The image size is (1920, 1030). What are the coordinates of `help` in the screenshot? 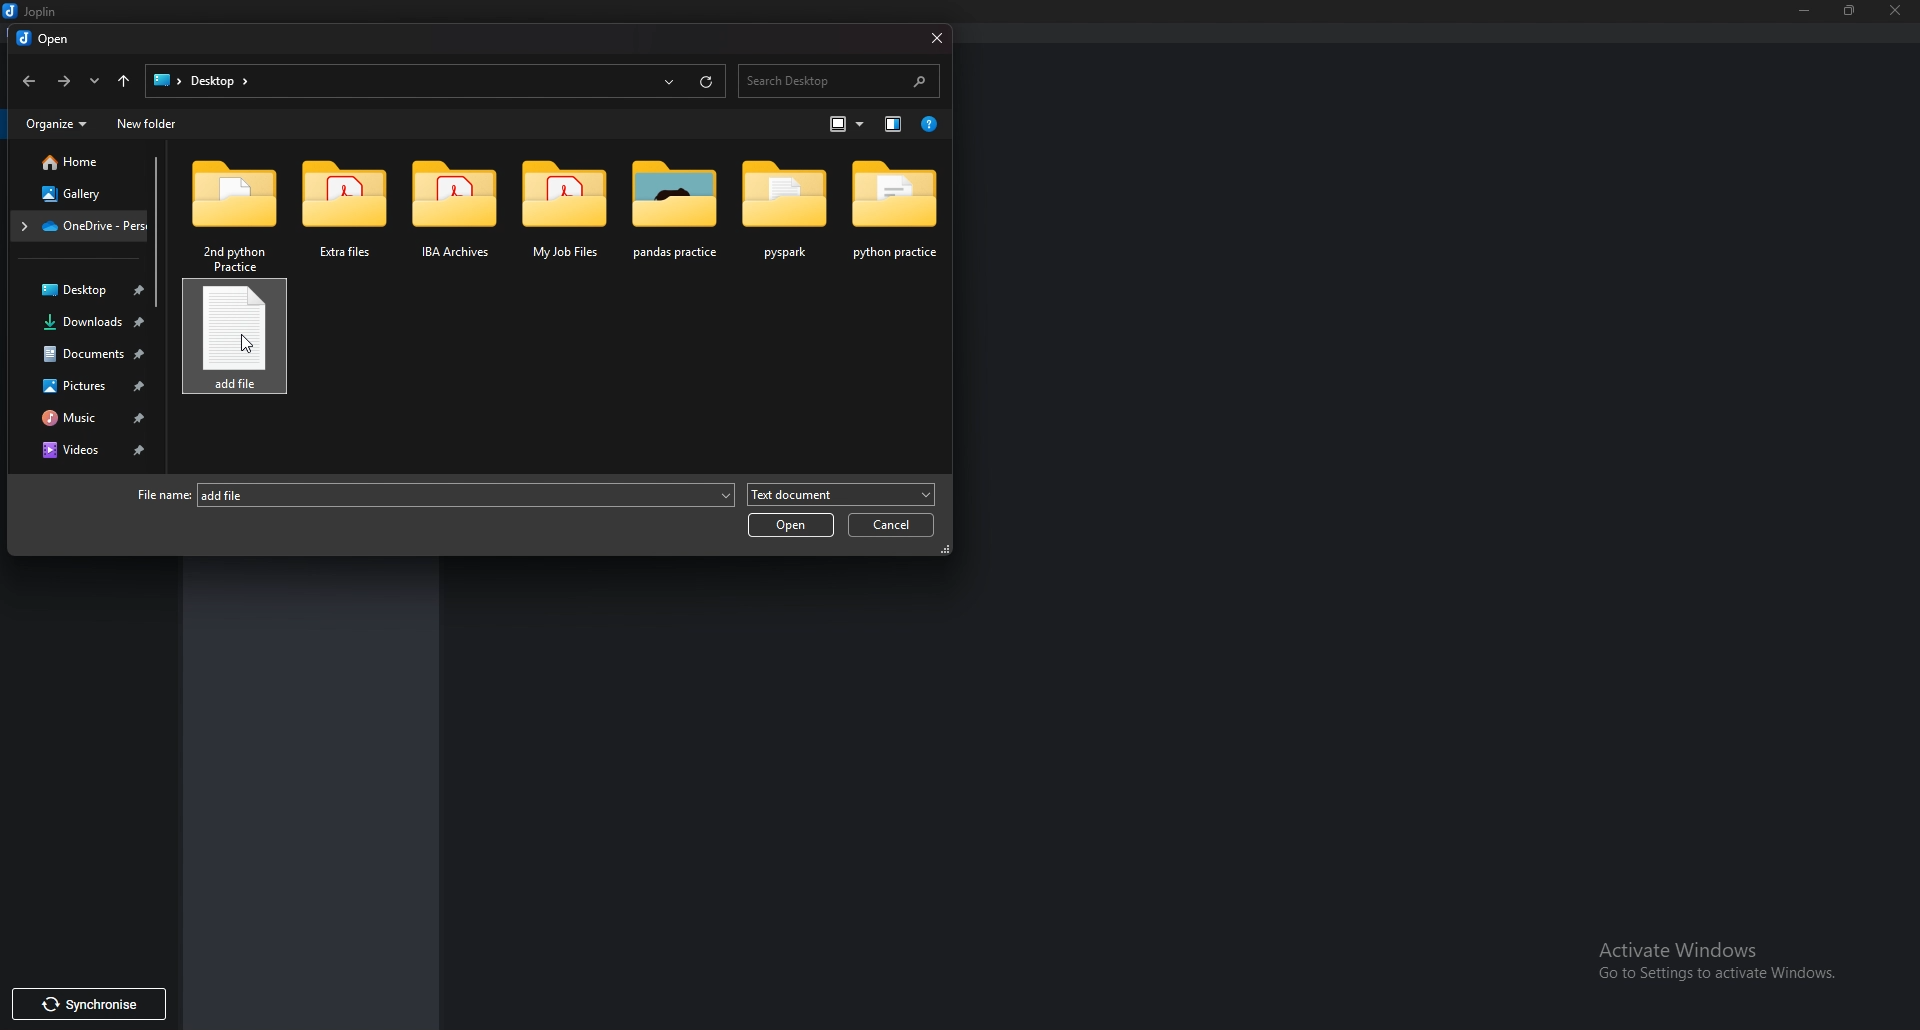 It's located at (931, 125).